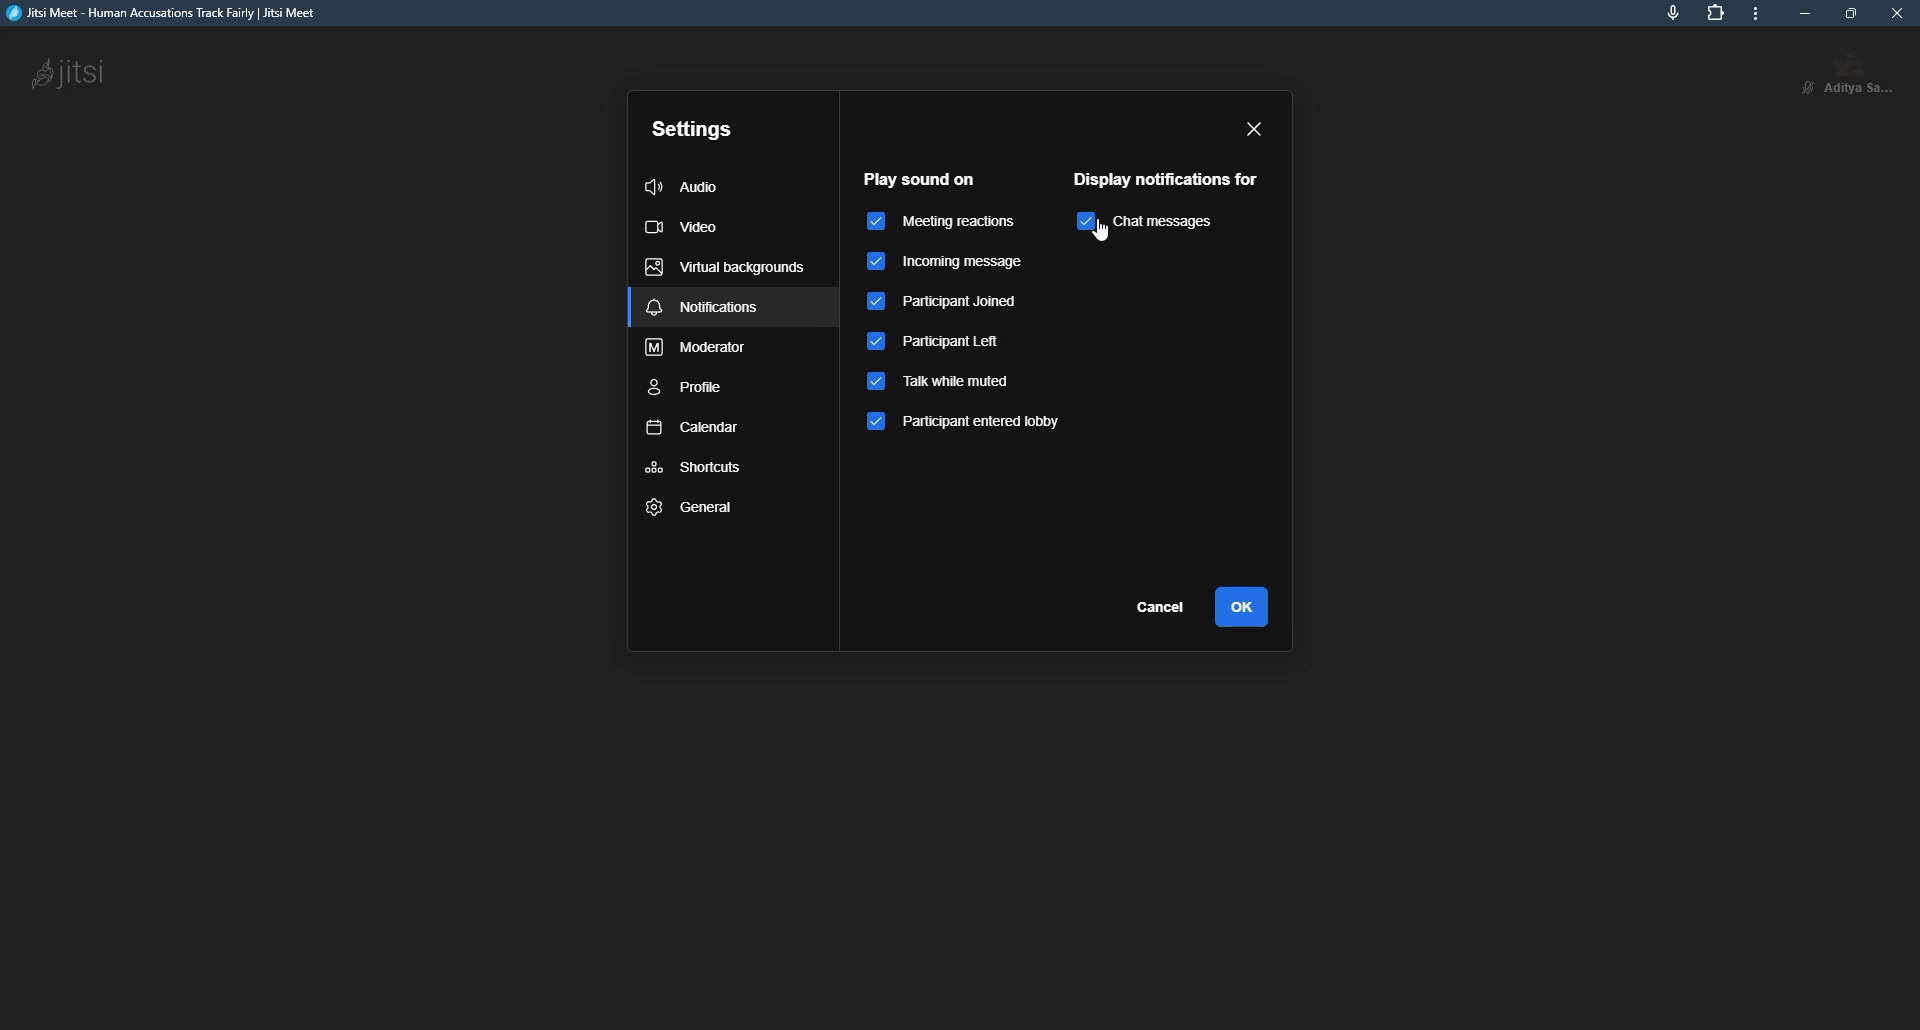 The height and width of the screenshot is (1030, 1920). I want to click on video, so click(686, 227).